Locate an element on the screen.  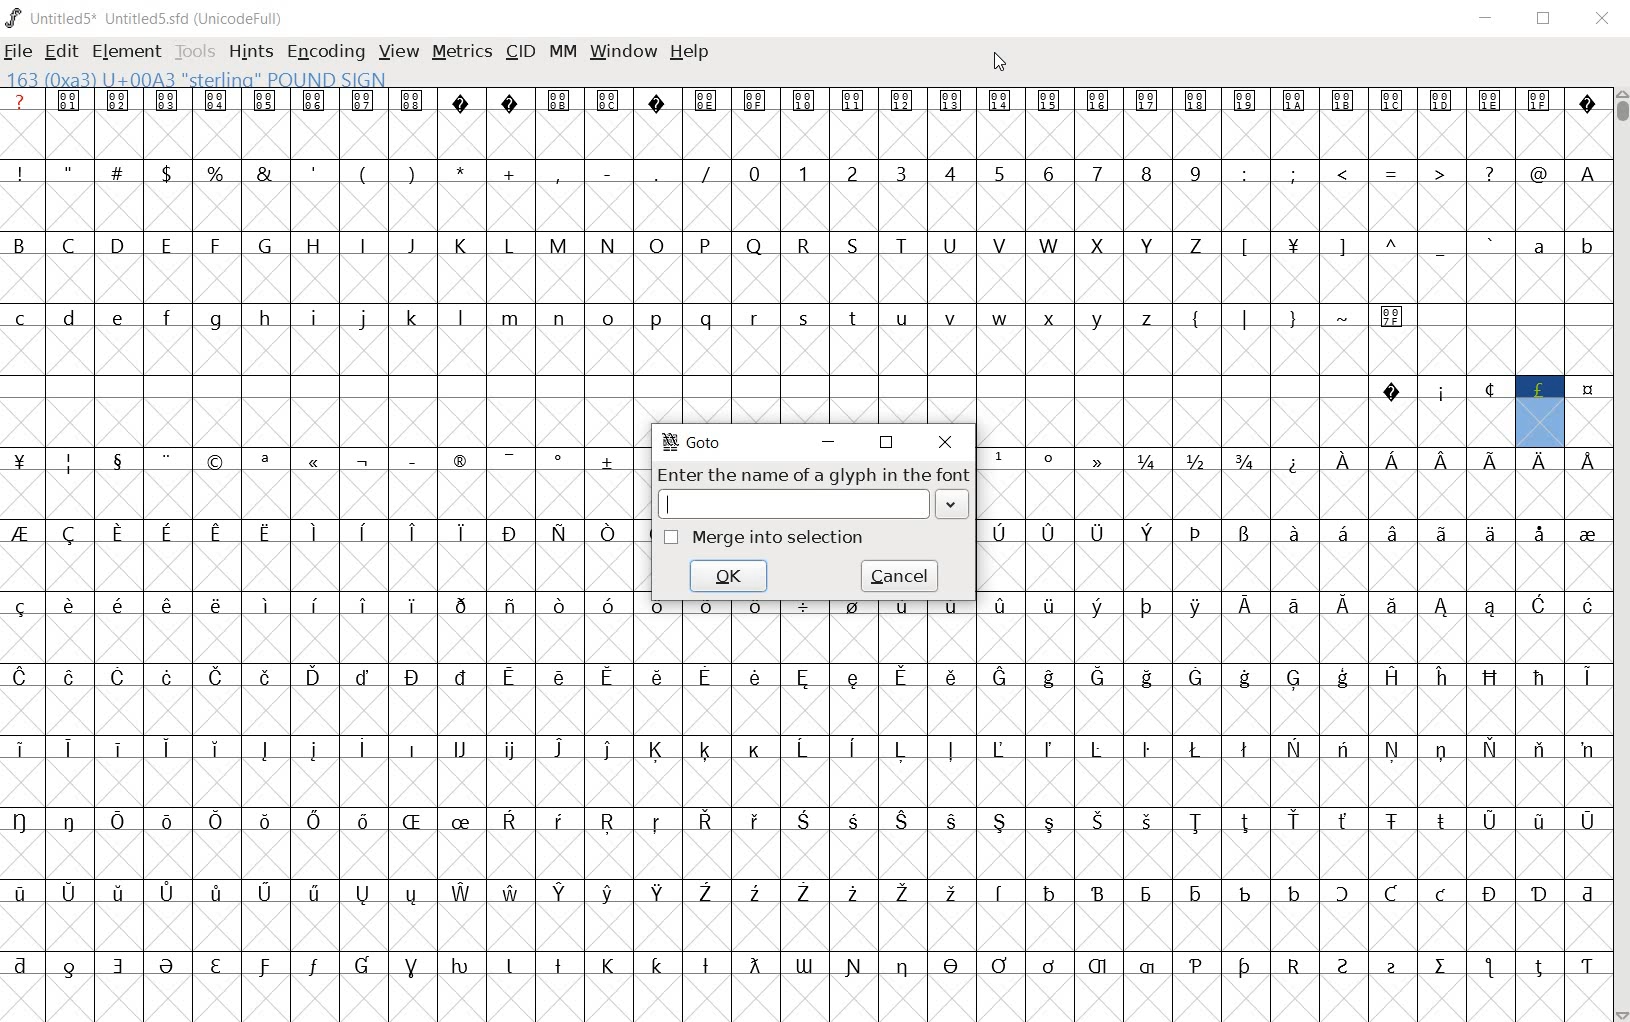
HINTS is located at coordinates (248, 51).